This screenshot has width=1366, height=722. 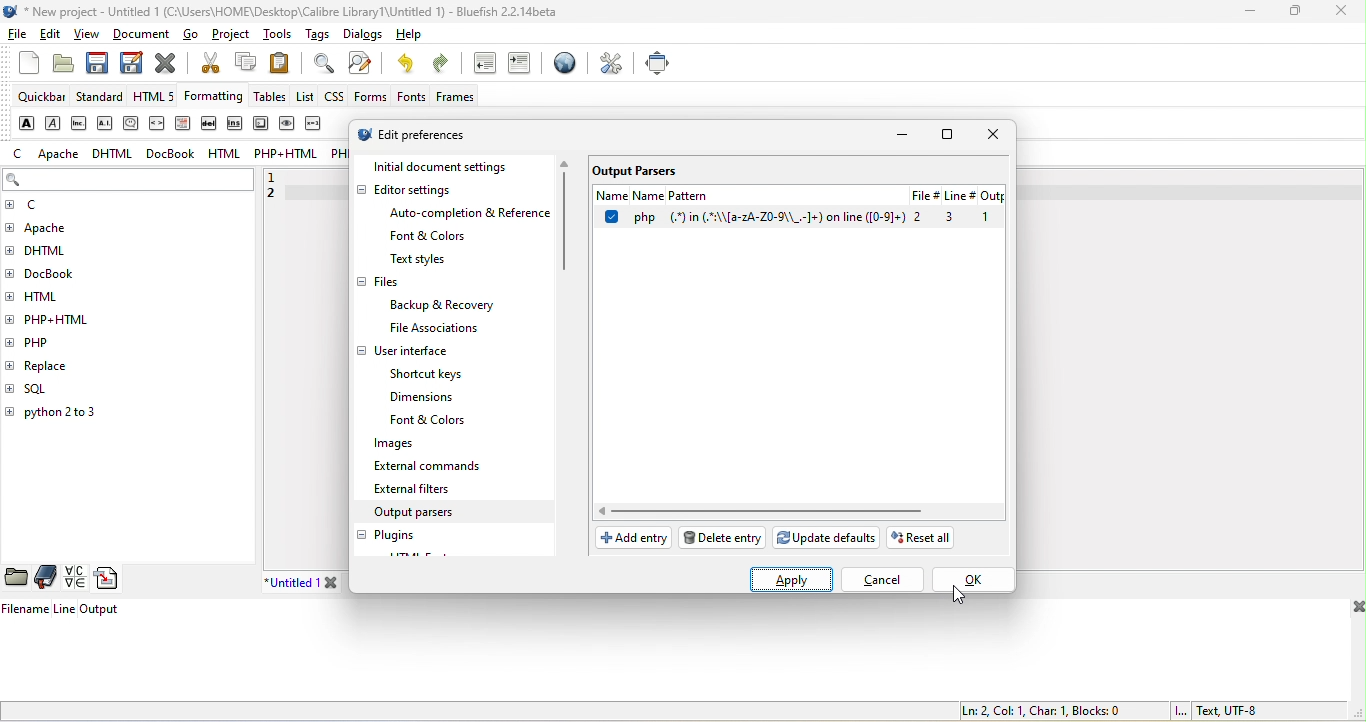 I want to click on linr, so click(x=959, y=195).